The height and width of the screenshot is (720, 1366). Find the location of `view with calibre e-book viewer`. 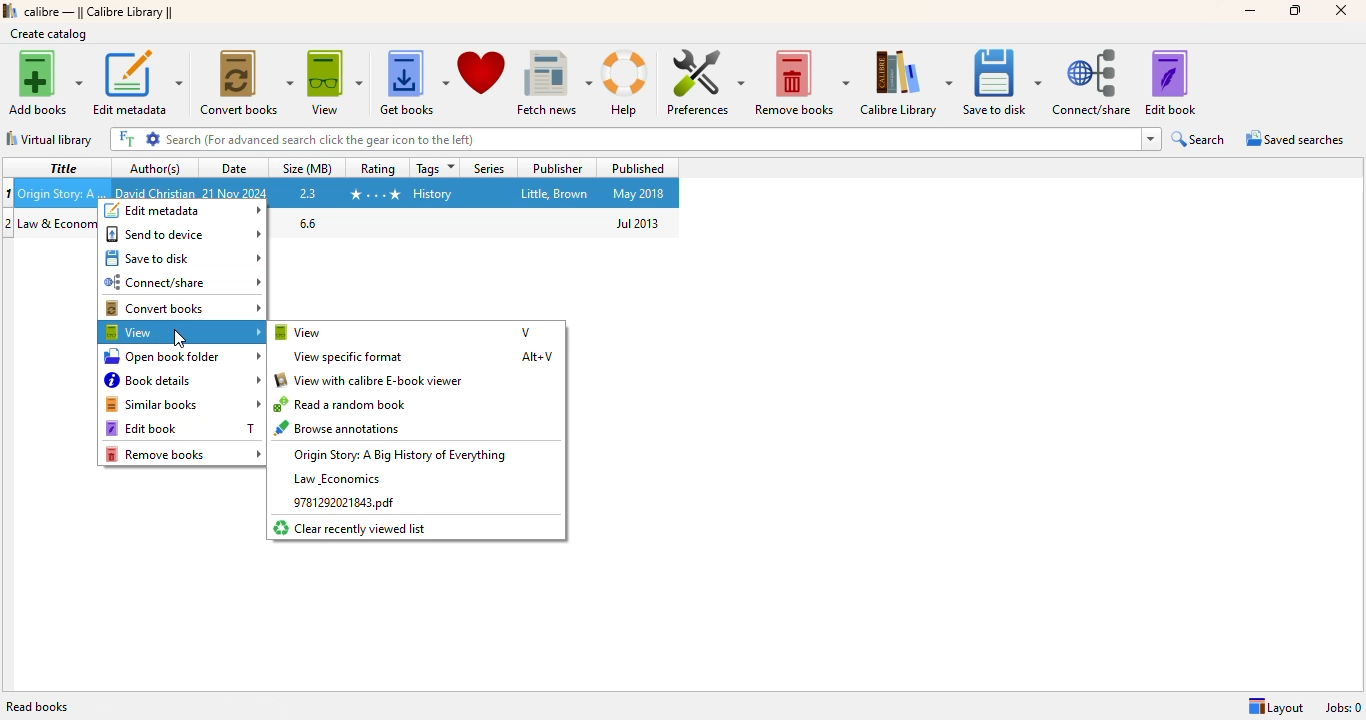

view with calibre e-book viewer is located at coordinates (370, 380).